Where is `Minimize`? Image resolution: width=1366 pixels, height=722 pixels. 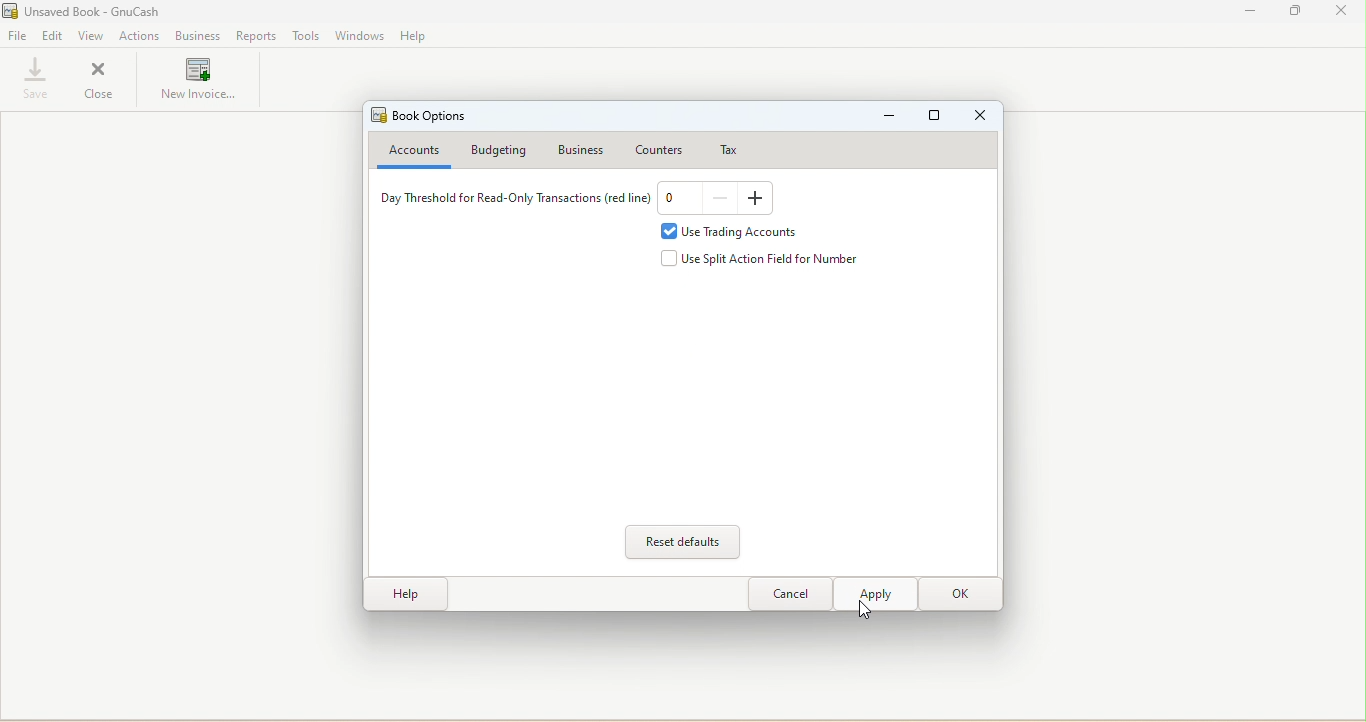
Minimize is located at coordinates (889, 118).